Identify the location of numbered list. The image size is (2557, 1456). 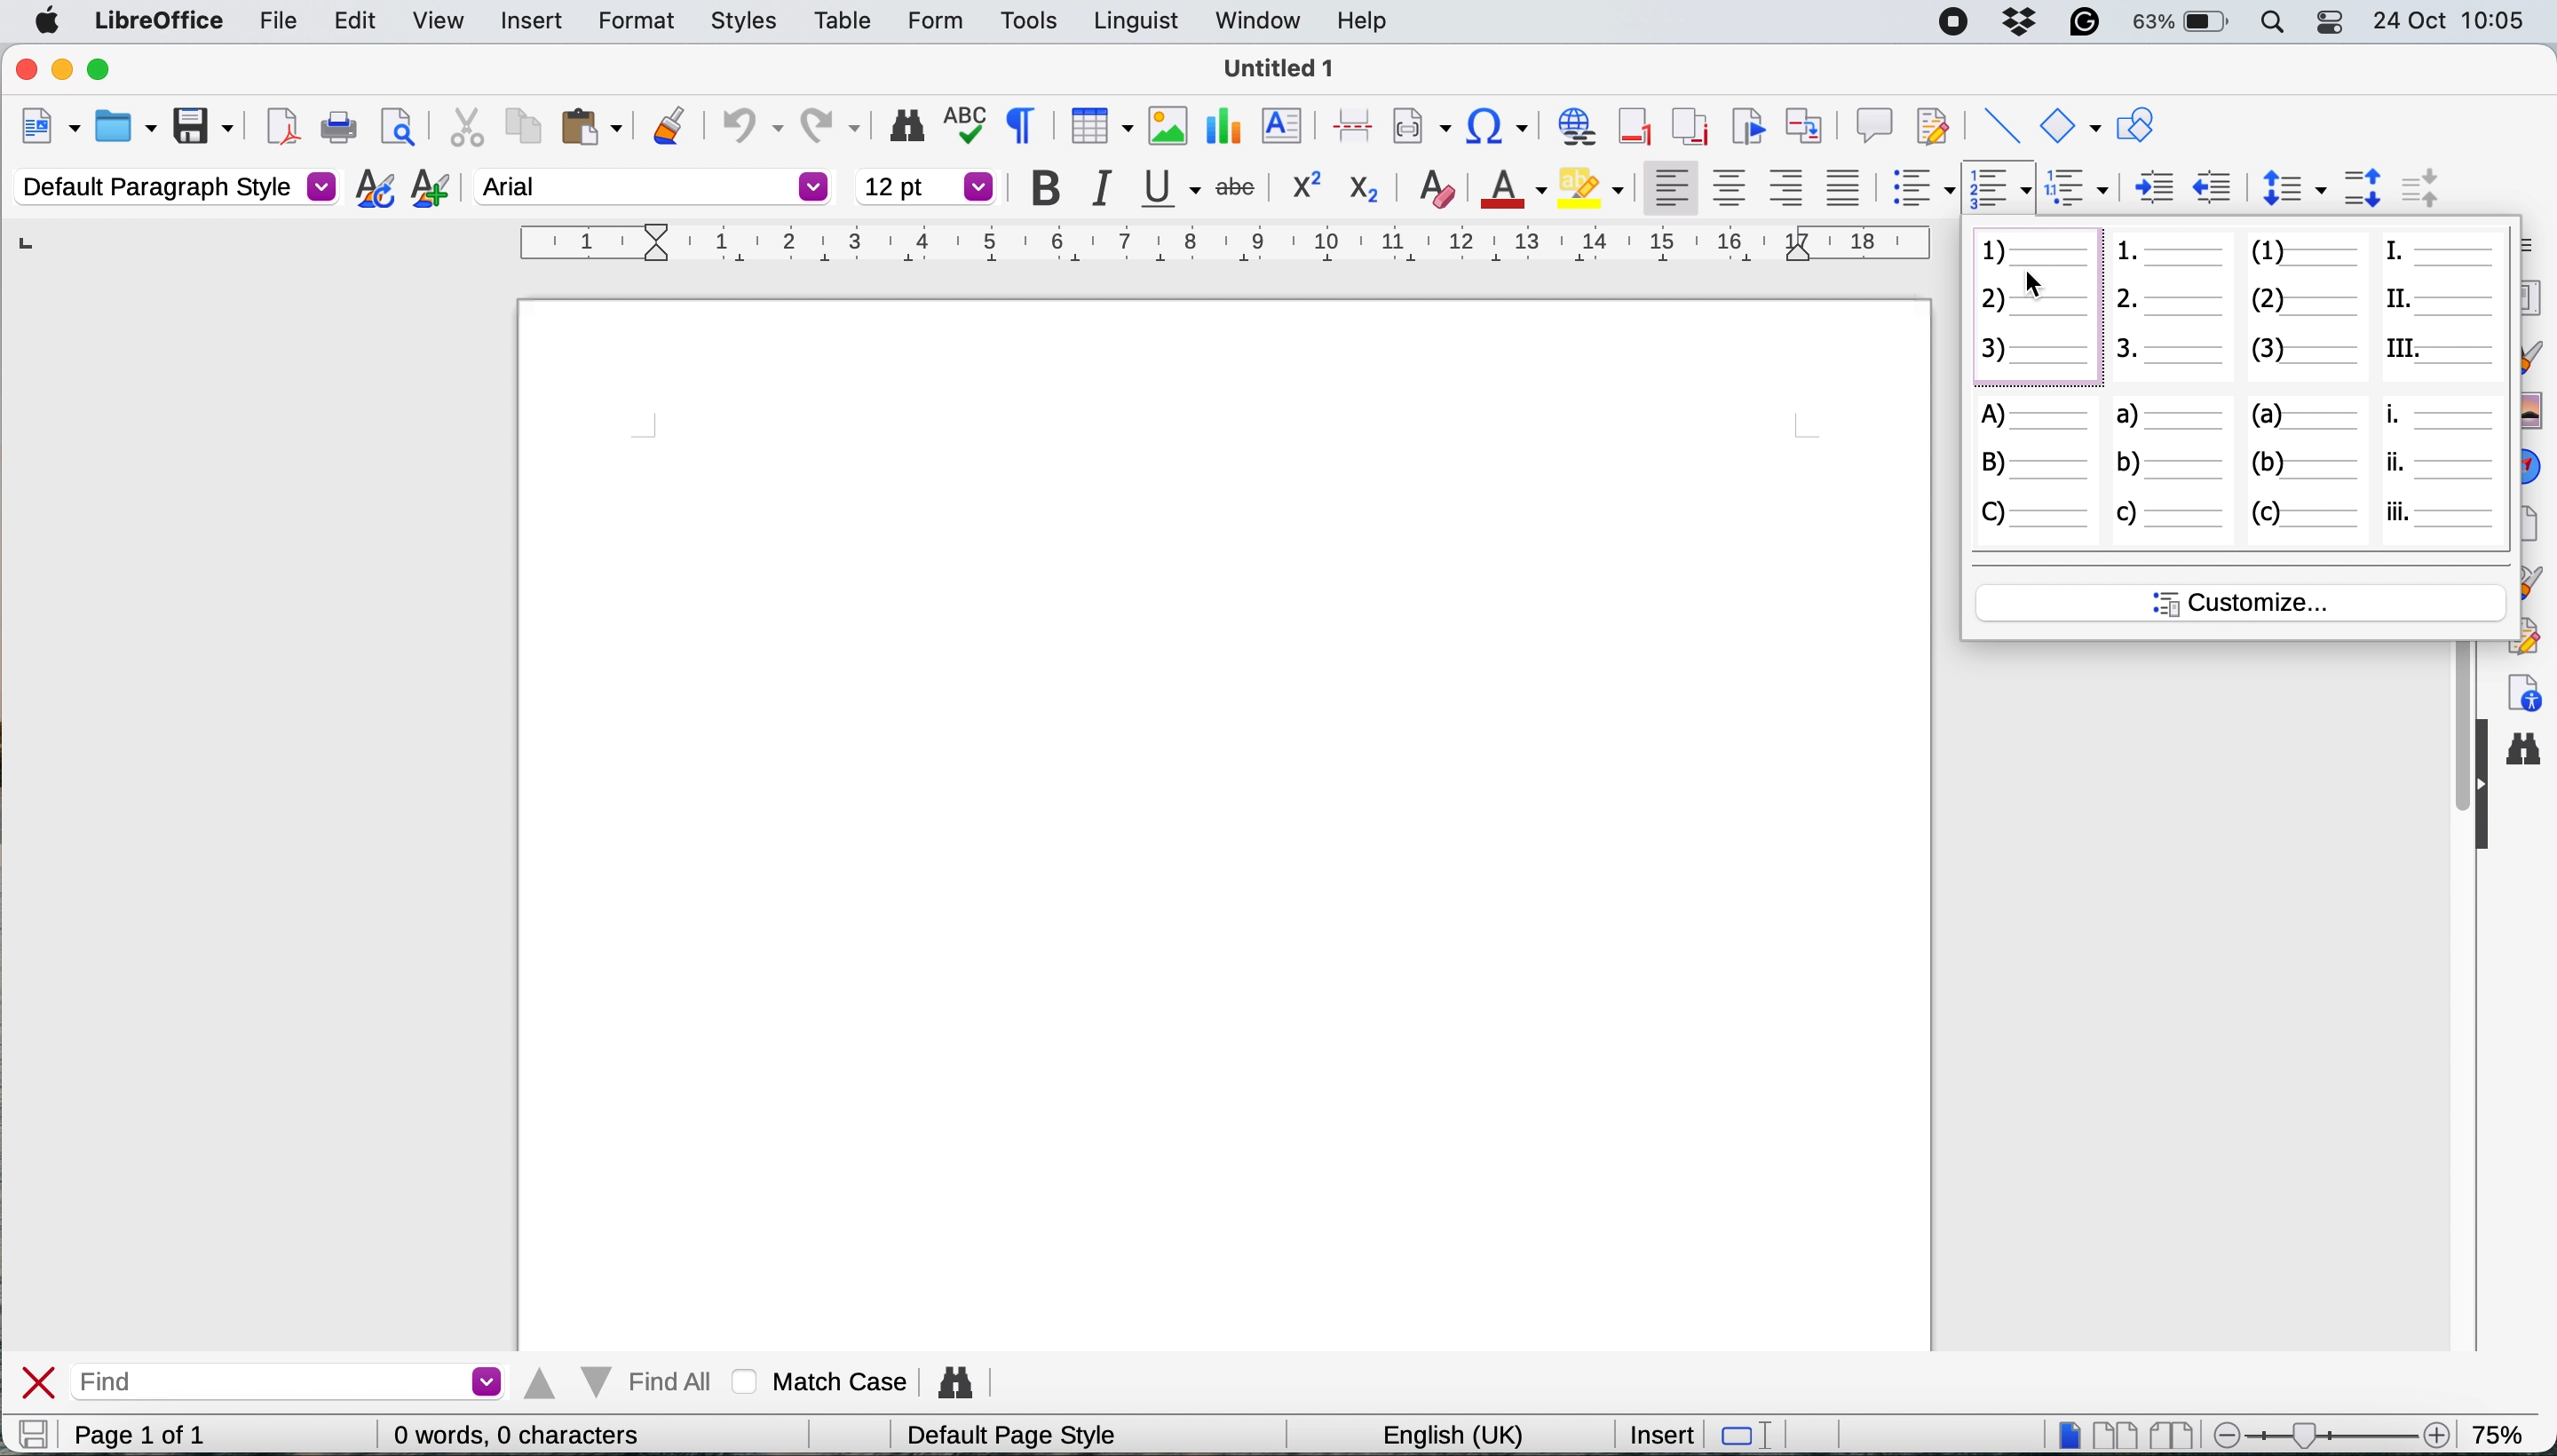
(2033, 311).